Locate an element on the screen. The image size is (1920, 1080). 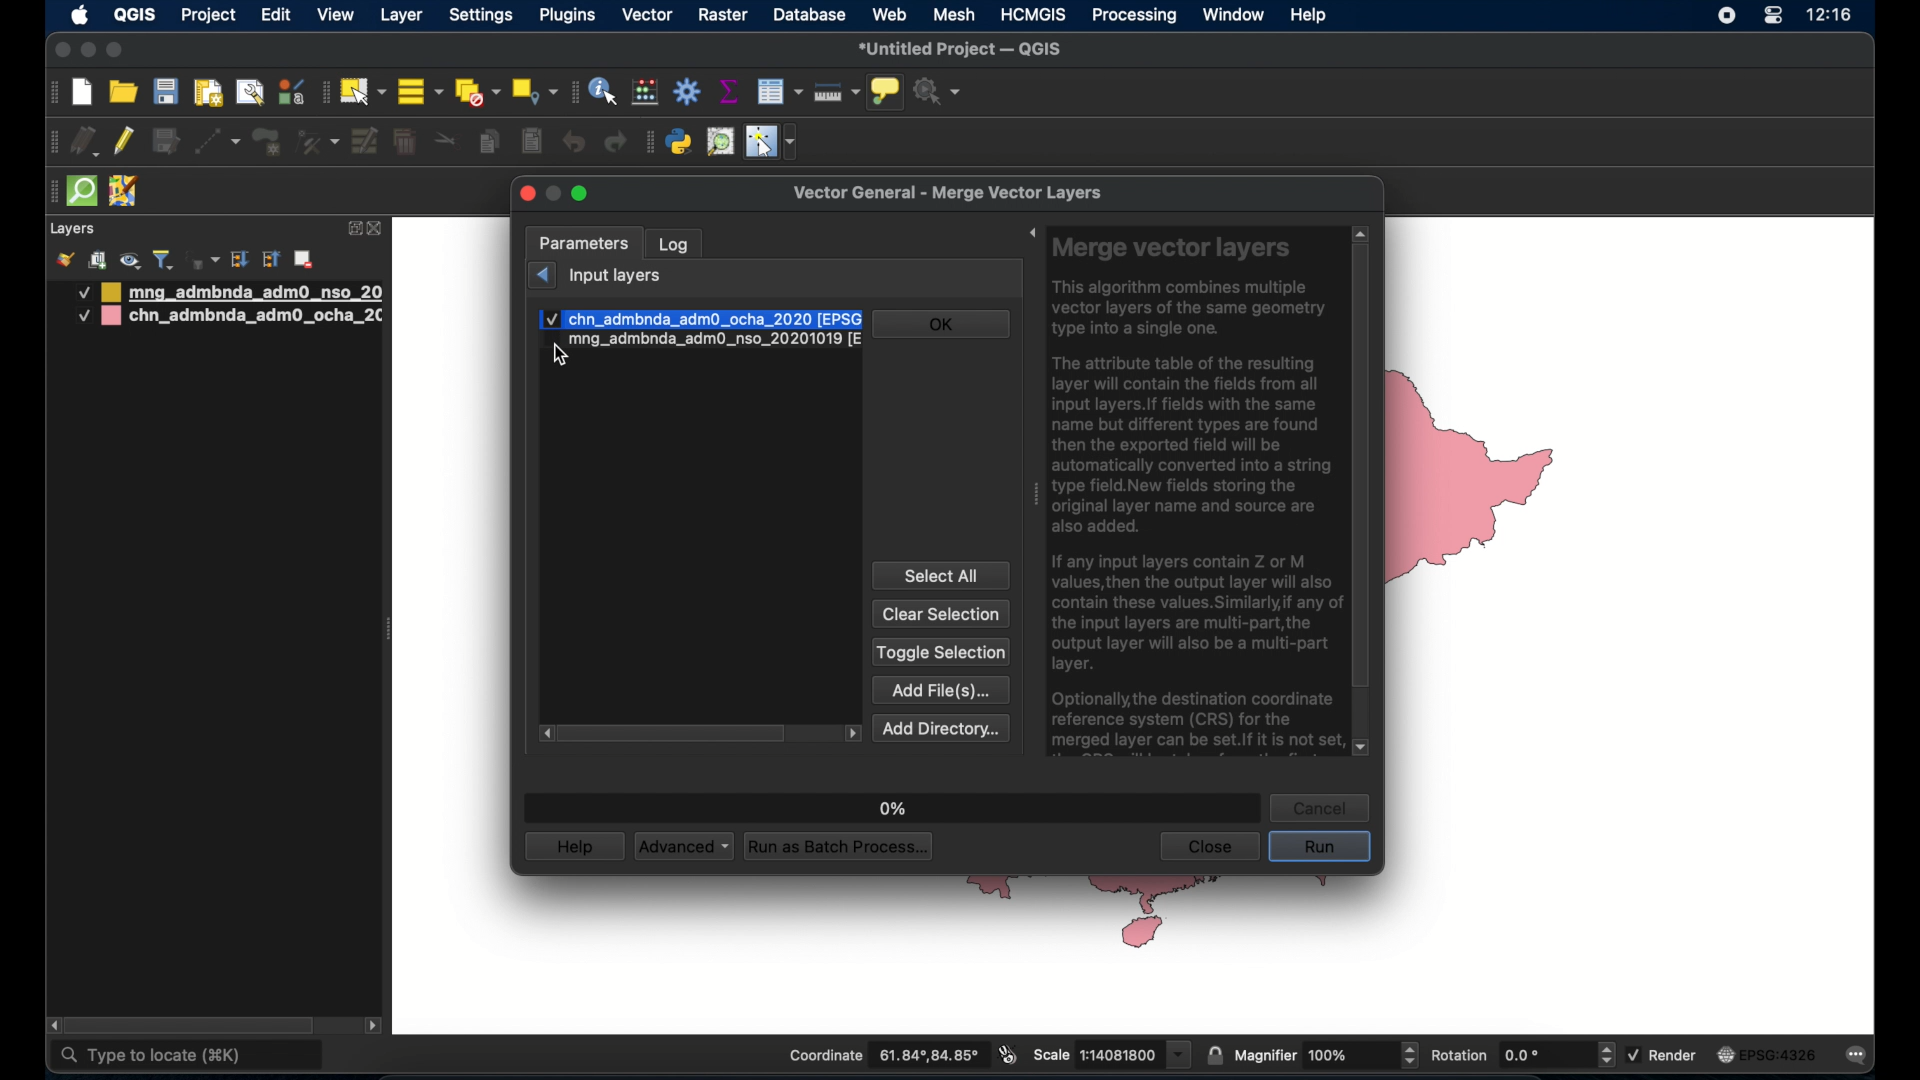
magnifier is located at coordinates (1327, 1055).